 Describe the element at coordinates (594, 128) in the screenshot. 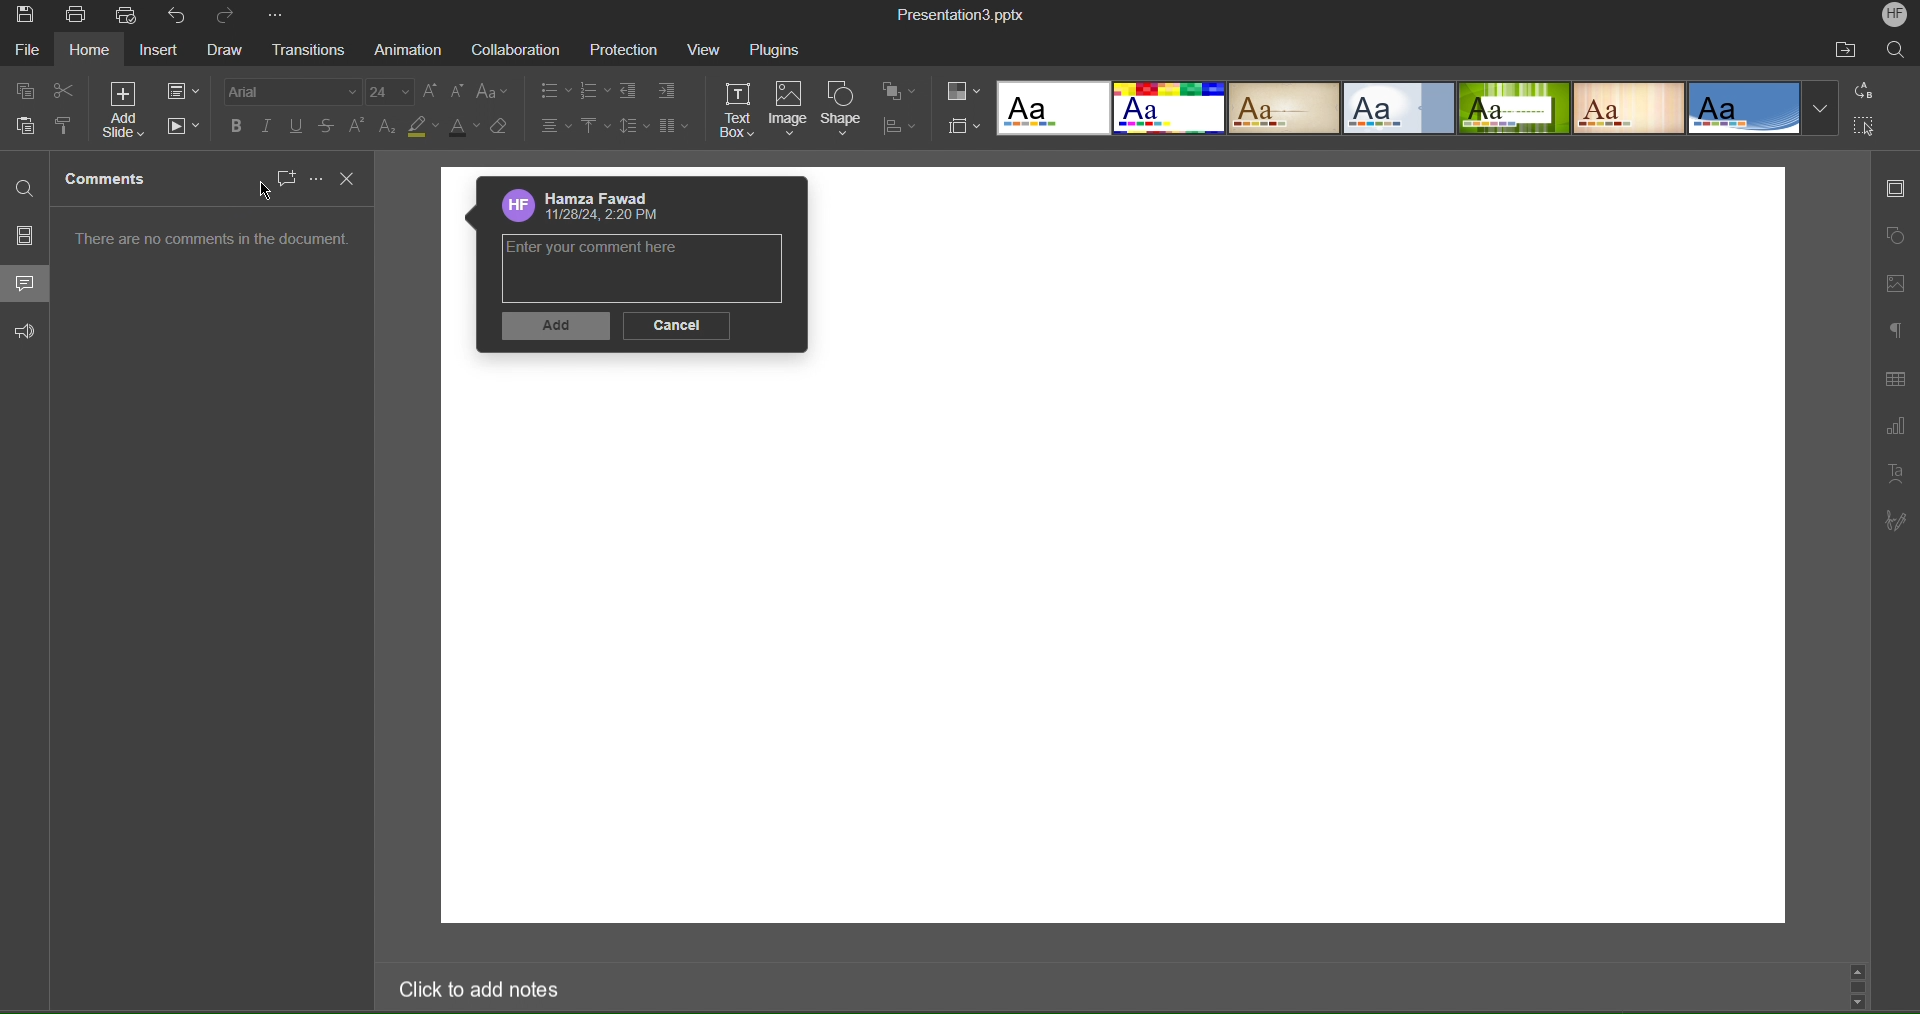

I see `Vertical Alignment` at that location.